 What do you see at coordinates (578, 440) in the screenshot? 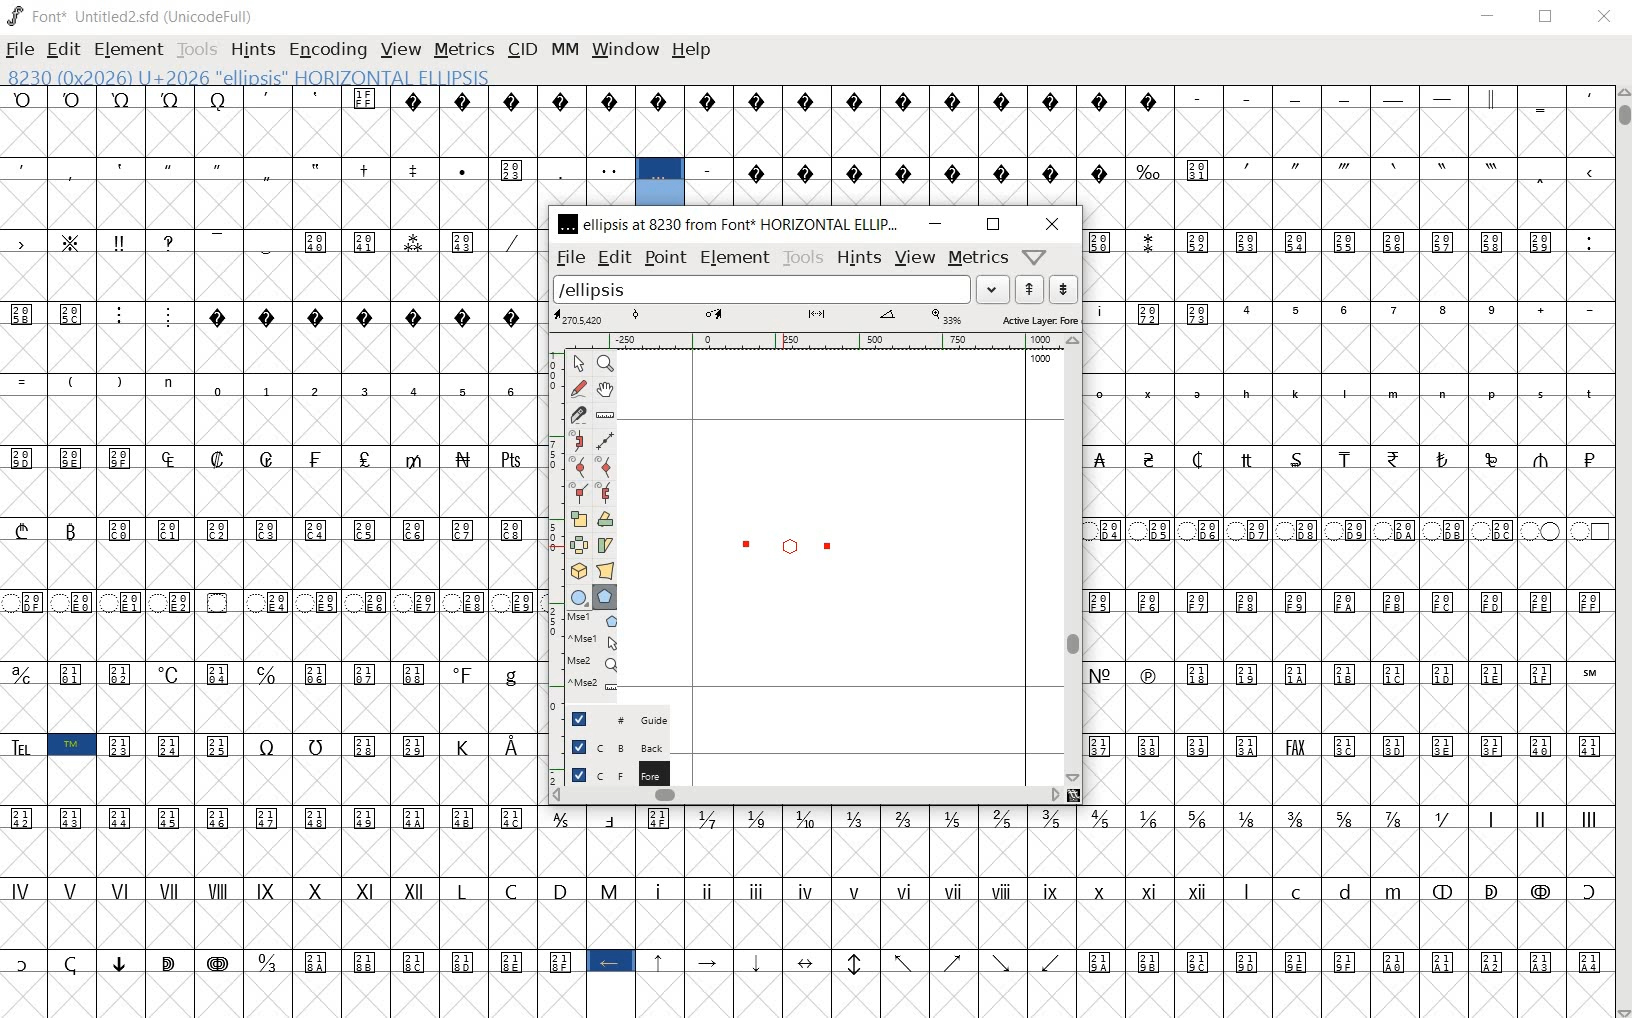
I see `change whether spiro is active or not` at bounding box center [578, 440].